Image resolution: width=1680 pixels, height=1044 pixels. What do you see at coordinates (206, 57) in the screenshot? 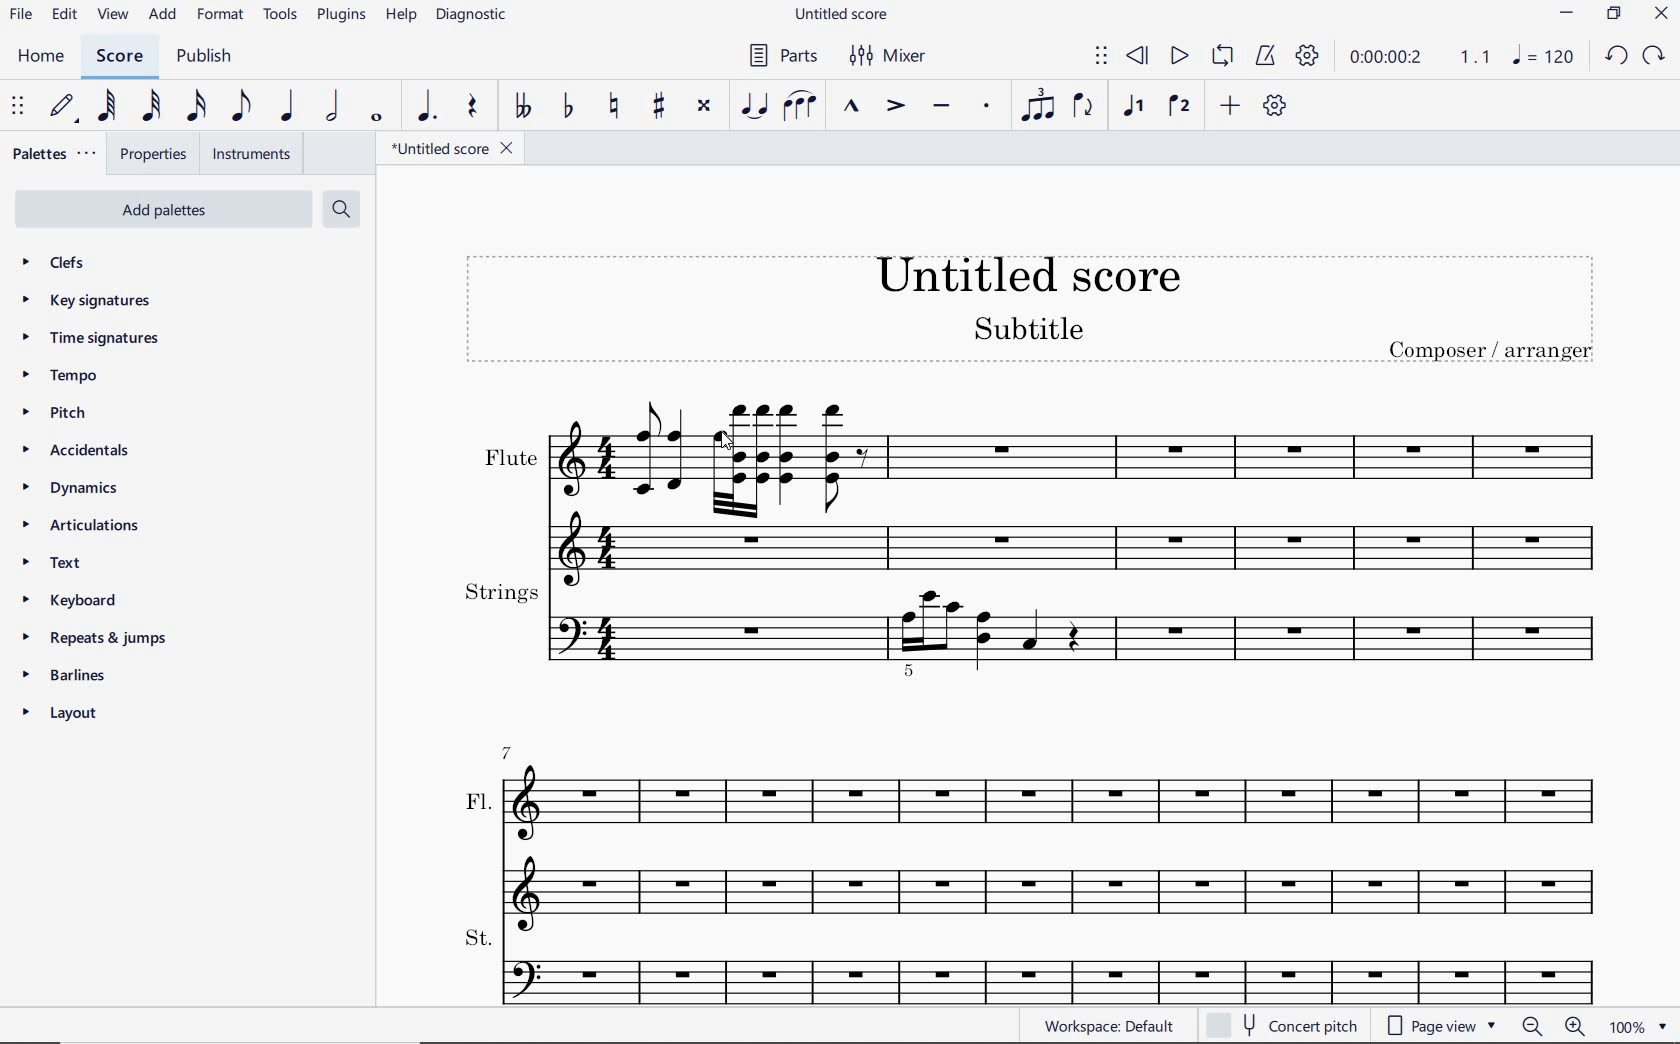
I see `publish` at bounding box center [206, 57].